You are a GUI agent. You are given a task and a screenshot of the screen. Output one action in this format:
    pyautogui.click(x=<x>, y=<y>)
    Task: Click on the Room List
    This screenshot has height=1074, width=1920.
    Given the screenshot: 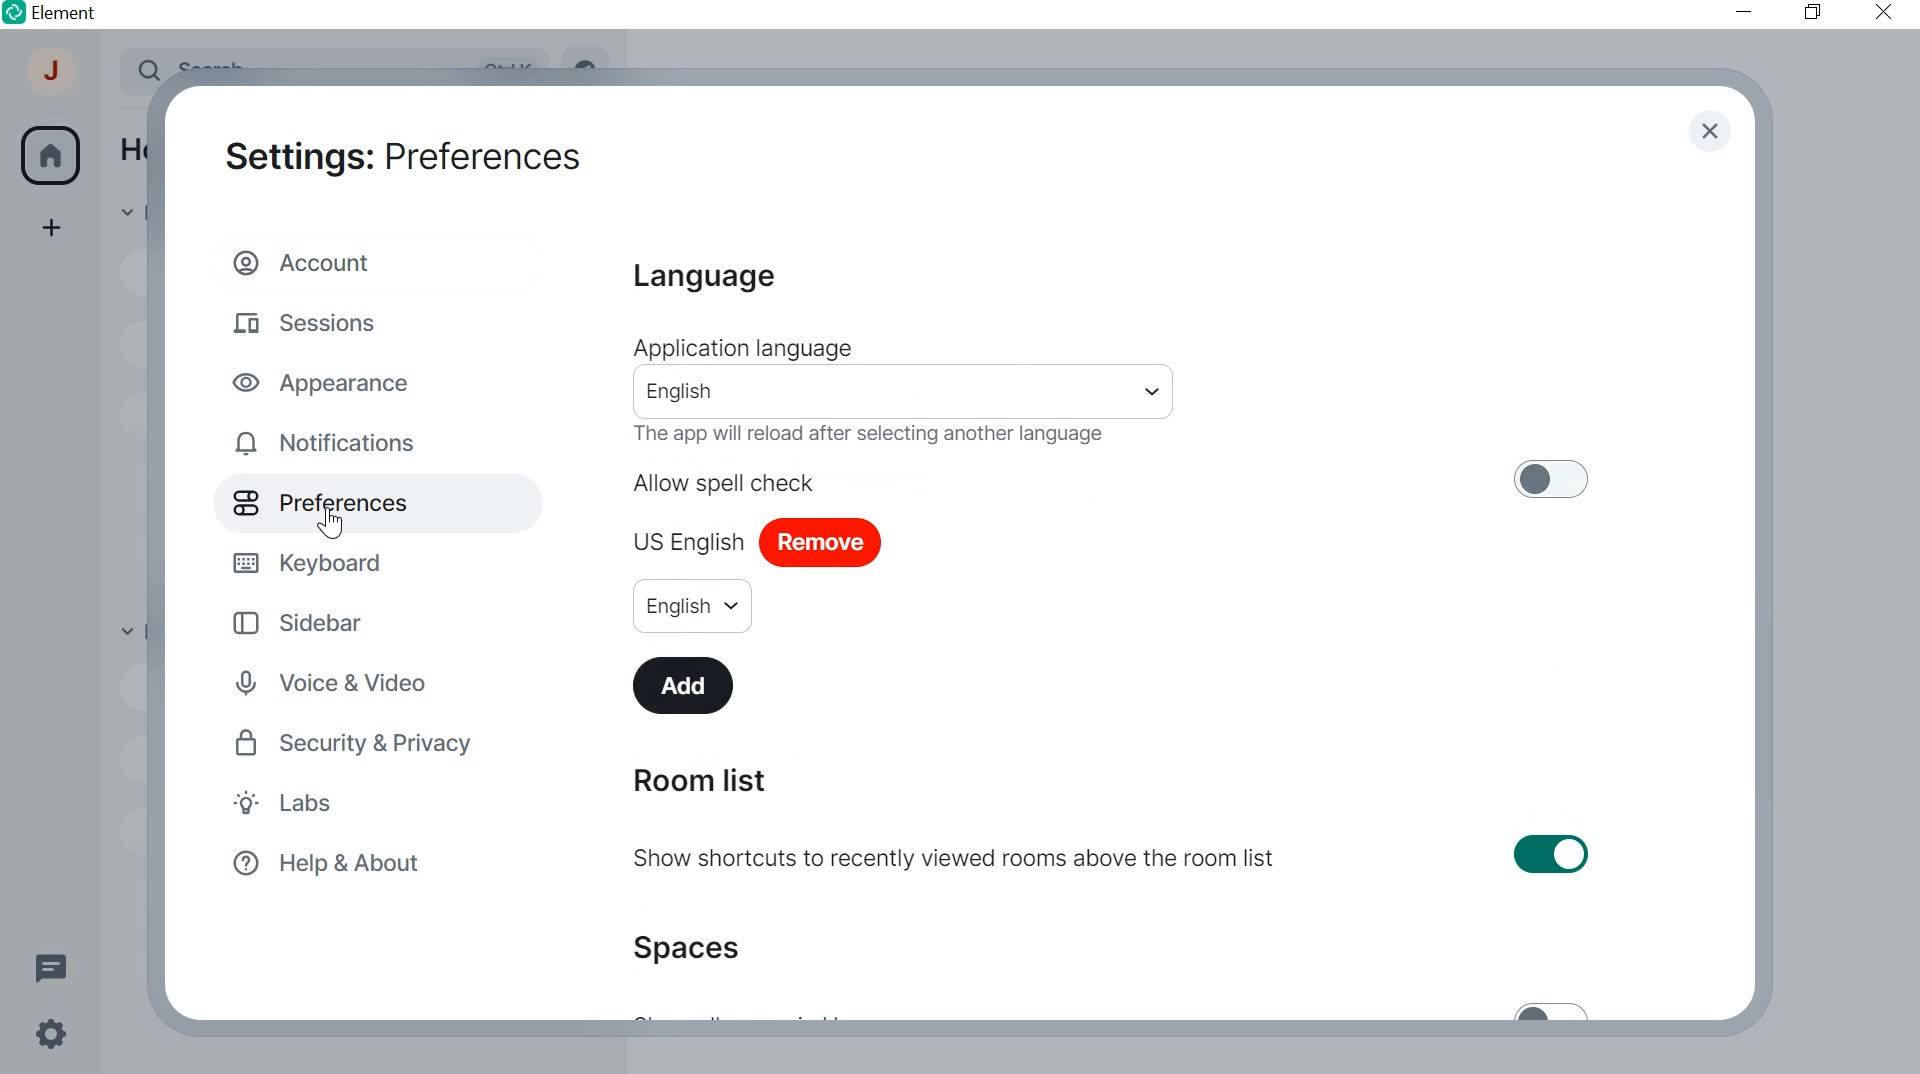 What is the action you would take?
    pyautogui.click(x=698, y=781)
    